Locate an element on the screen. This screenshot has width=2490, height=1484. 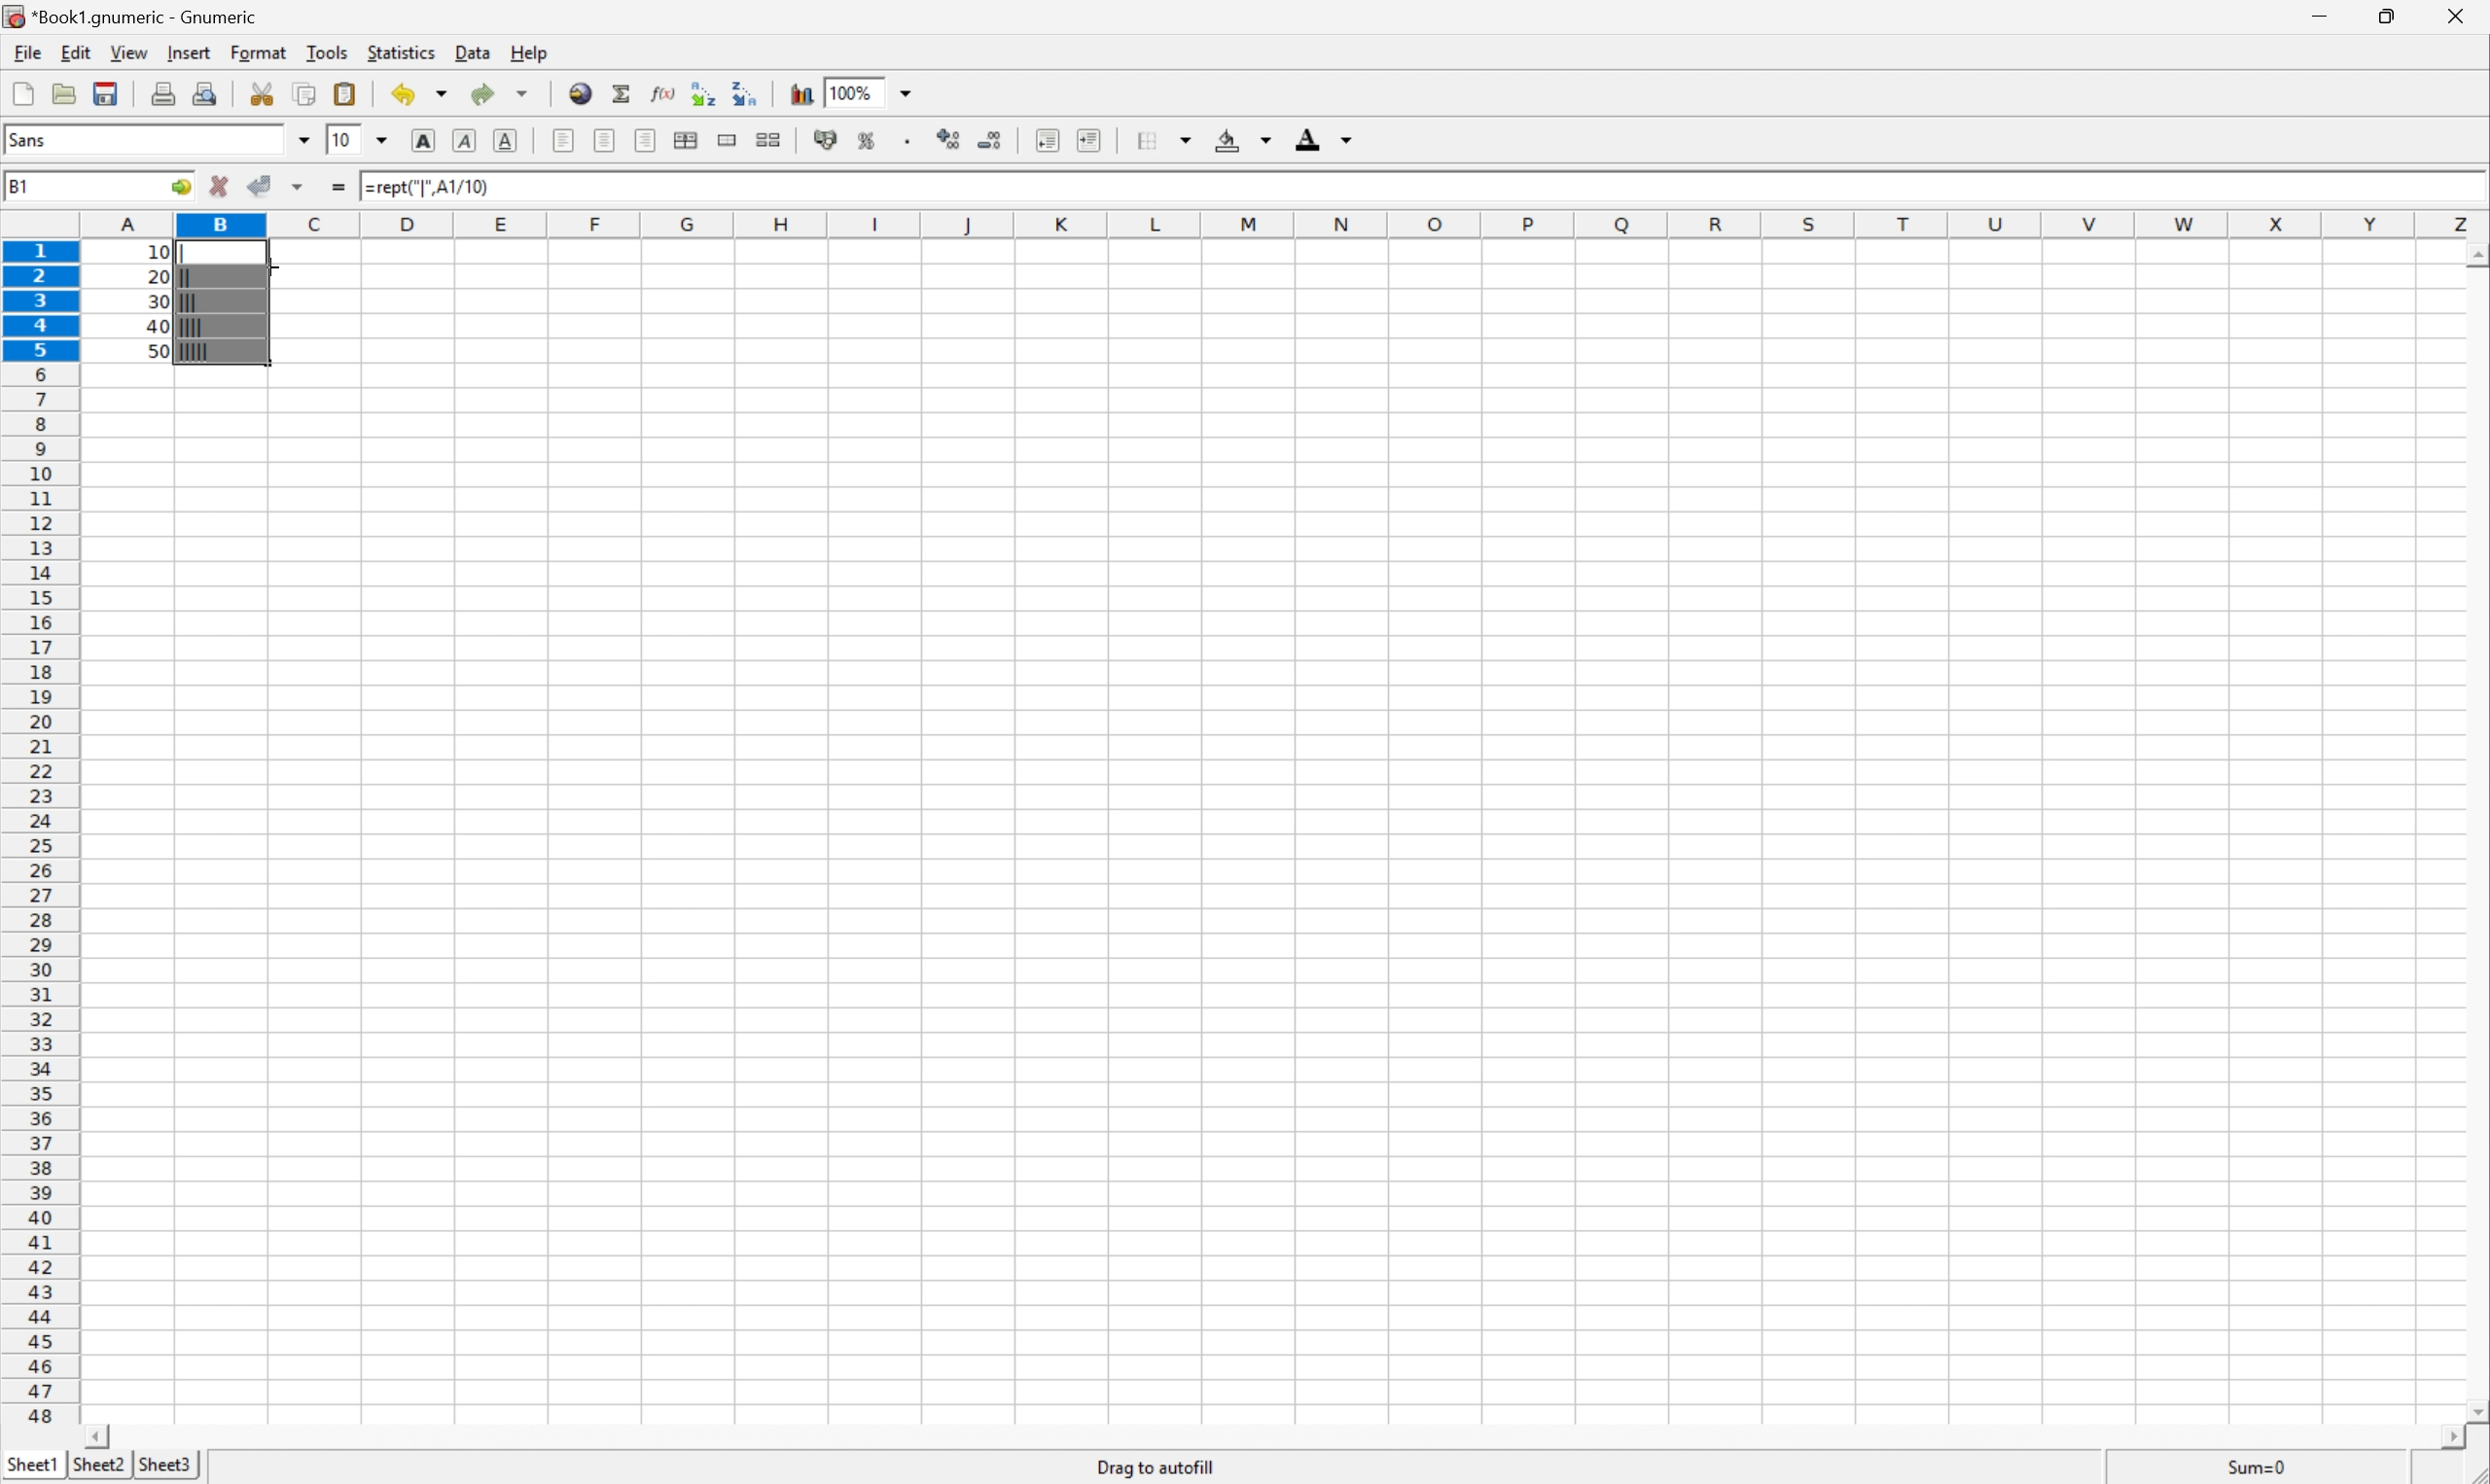
Sheet2 is located at coordinates (100, 1465).